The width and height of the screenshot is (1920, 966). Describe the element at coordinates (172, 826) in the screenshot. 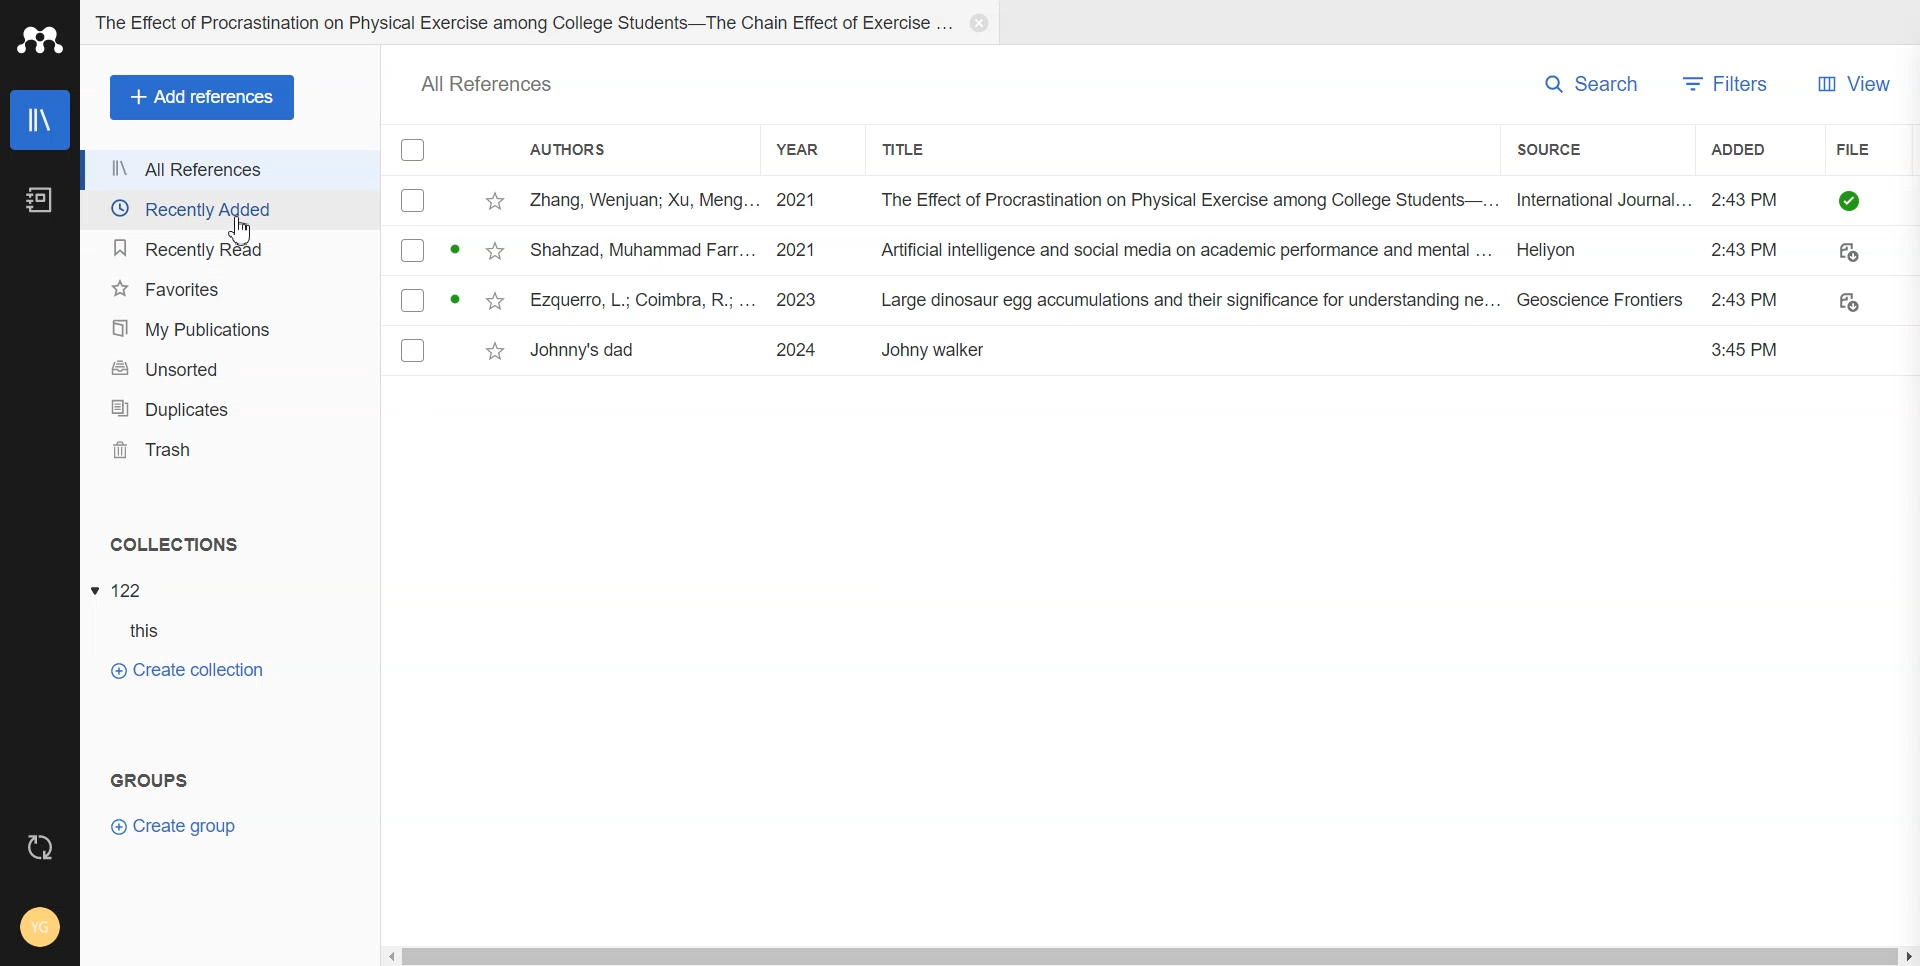

I see `Create group` at that location.